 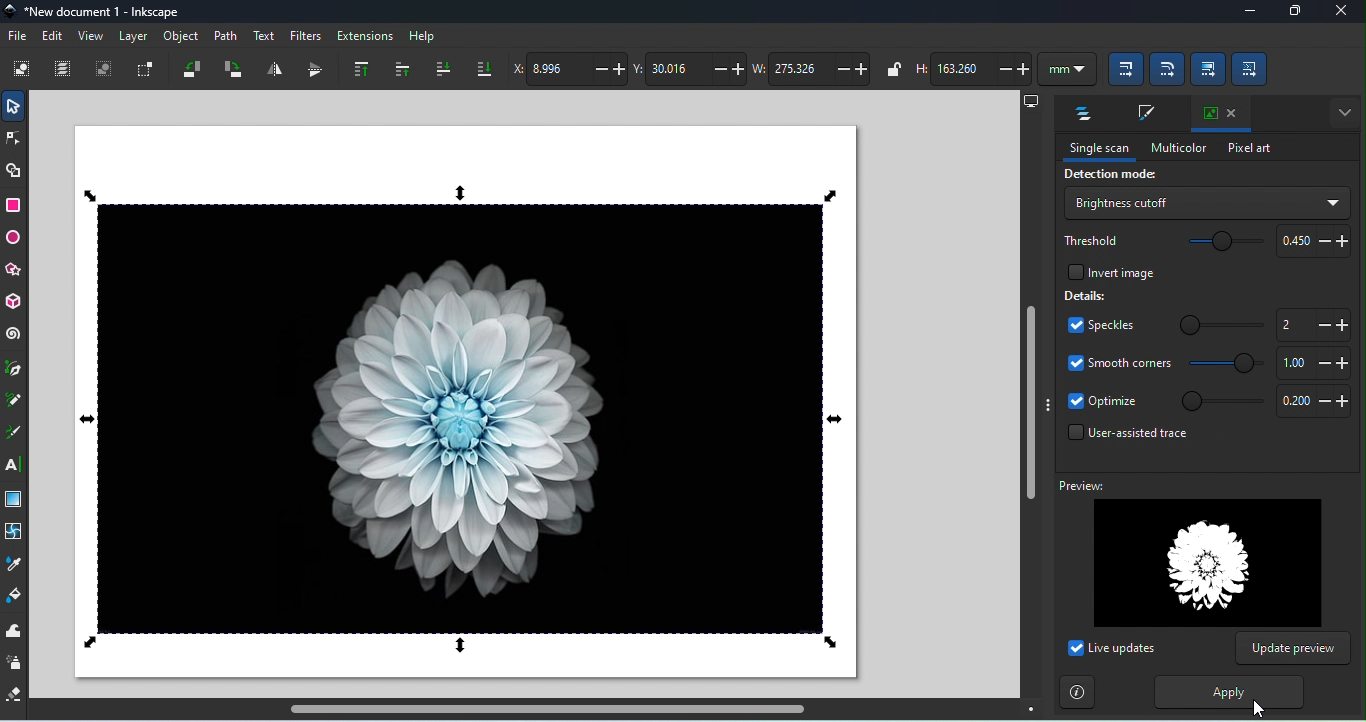 I want to click on star/polygon tool, so click(x=13, y=272).